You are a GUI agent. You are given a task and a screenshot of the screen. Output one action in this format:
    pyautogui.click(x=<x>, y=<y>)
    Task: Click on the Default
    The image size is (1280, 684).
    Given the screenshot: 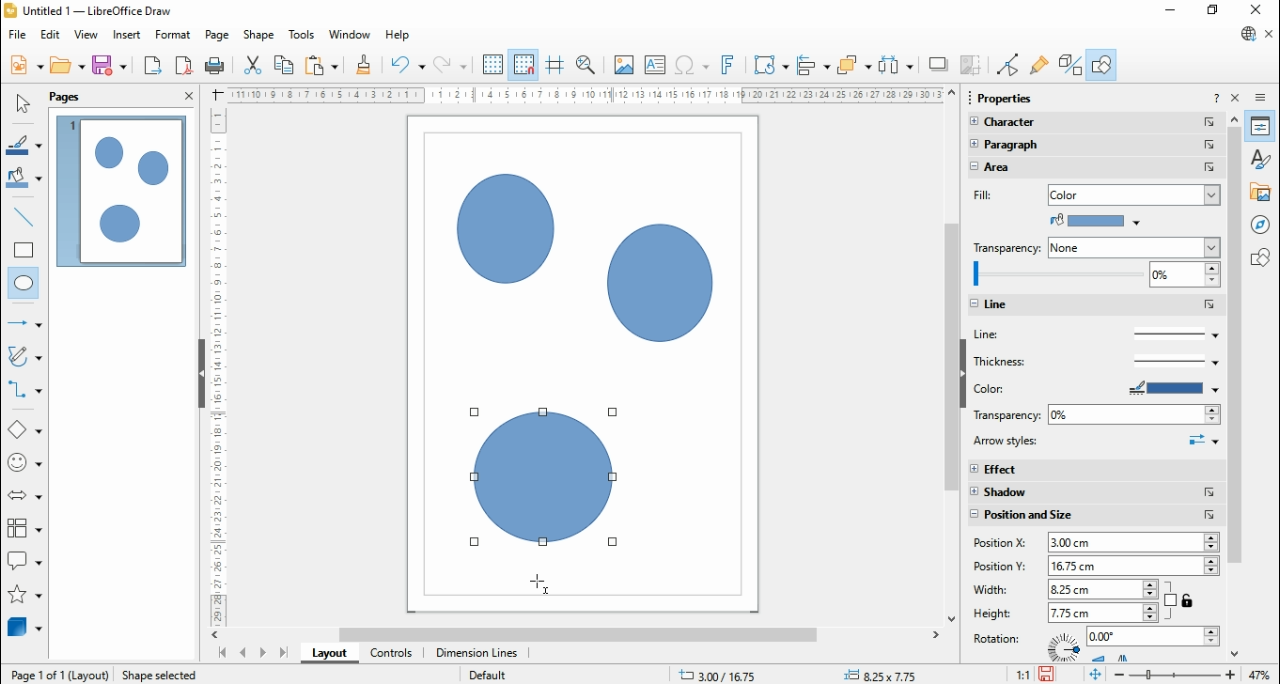 What is the action you would take?
    pyautogui.click(x=487, y=673)
    